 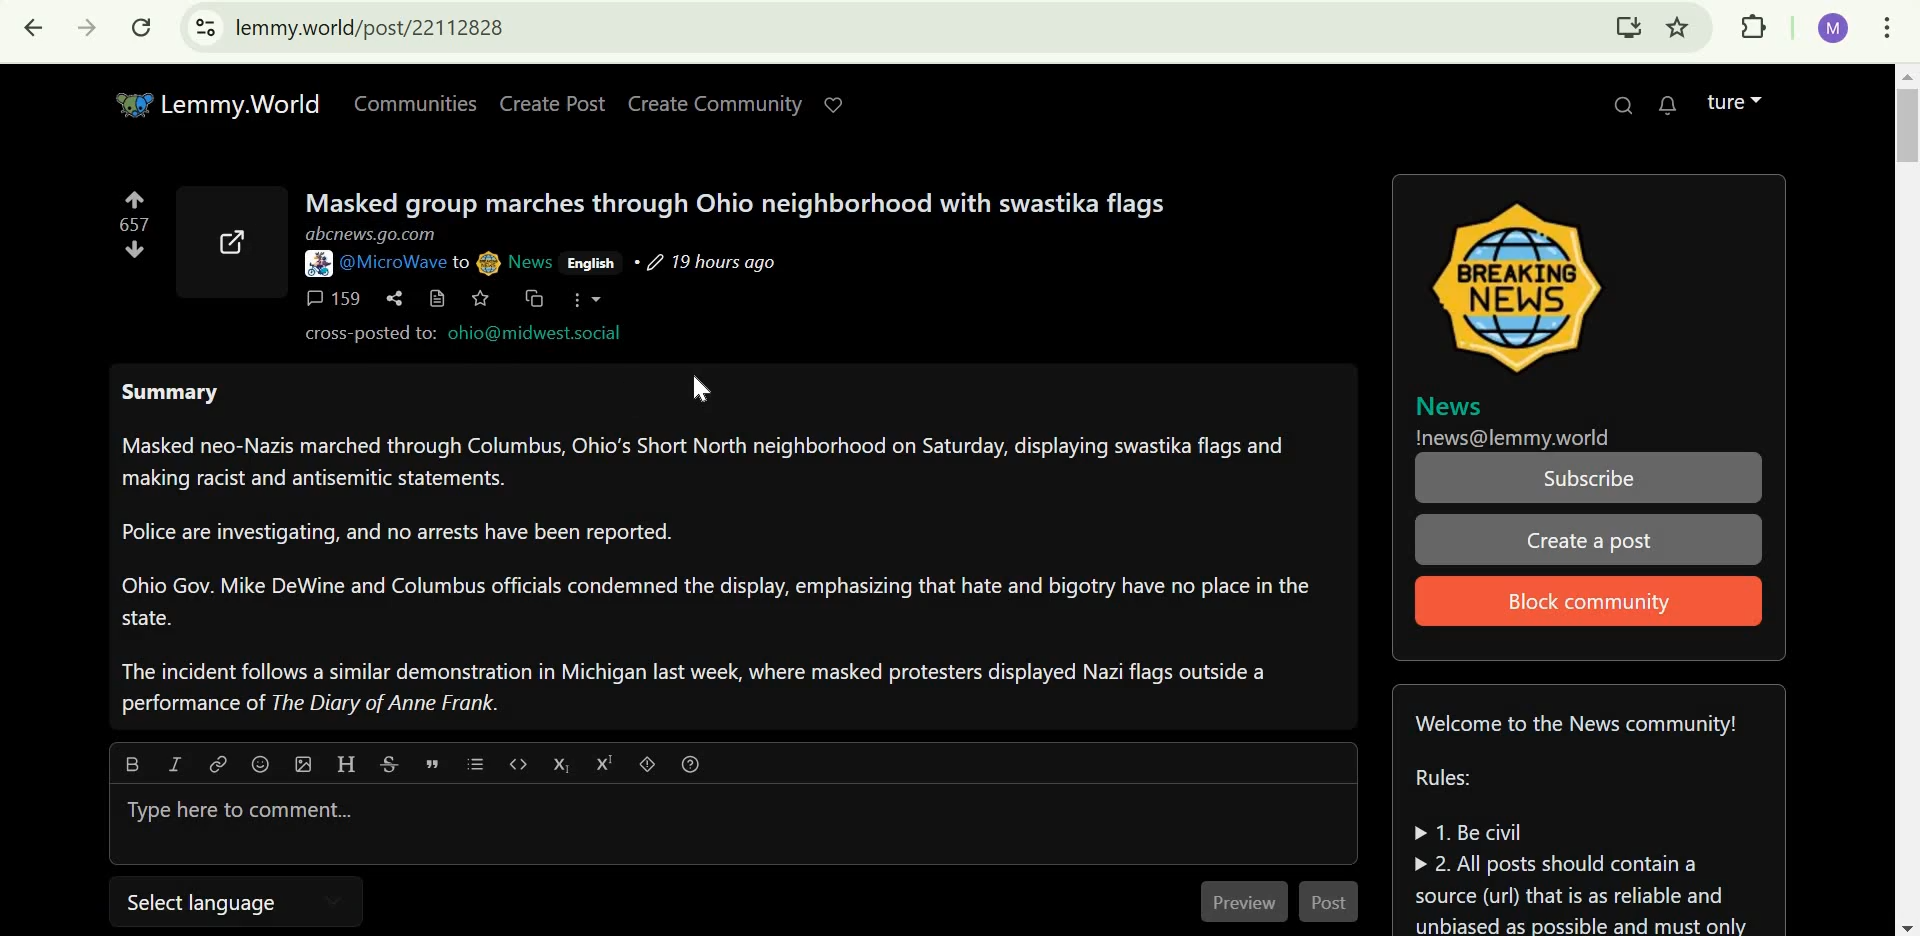 I want to click on Post, so click(x=1336, y=902).